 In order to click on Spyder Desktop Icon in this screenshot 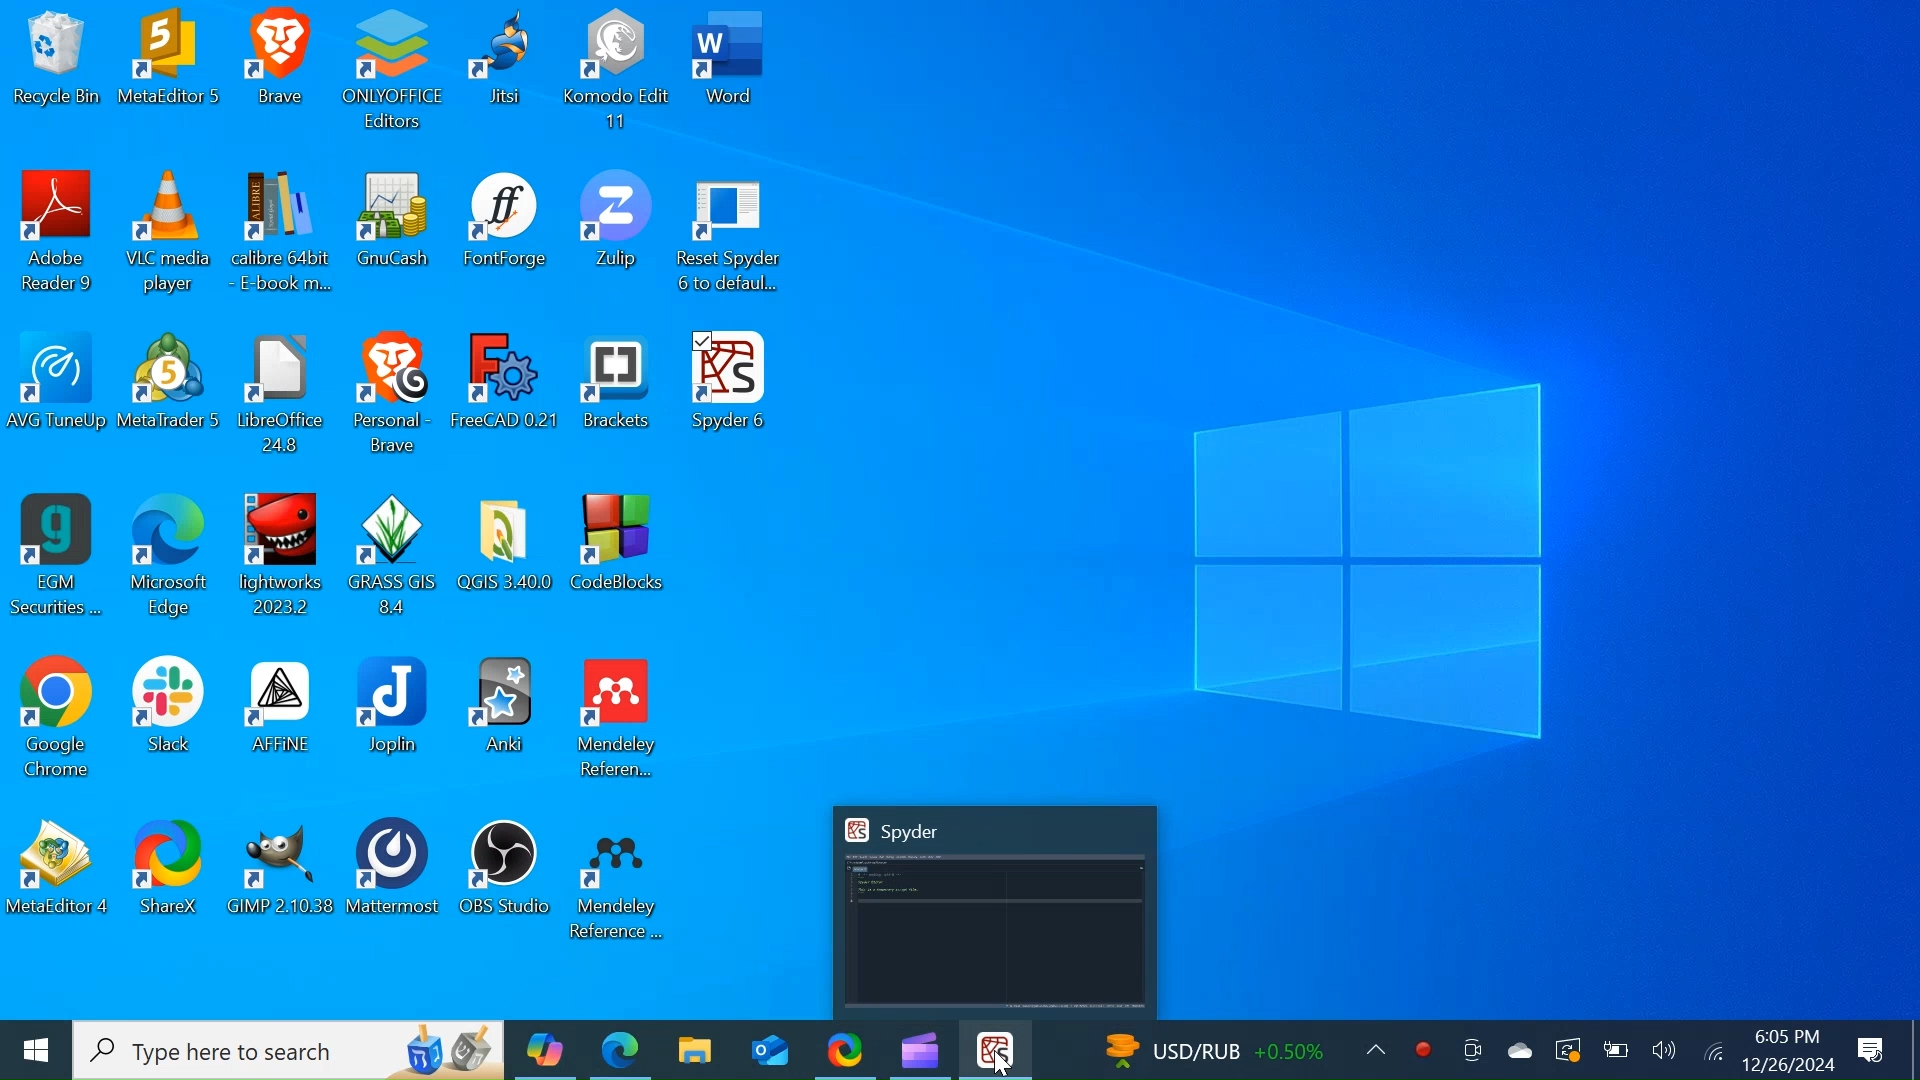, I will do `click(724, 397)`.